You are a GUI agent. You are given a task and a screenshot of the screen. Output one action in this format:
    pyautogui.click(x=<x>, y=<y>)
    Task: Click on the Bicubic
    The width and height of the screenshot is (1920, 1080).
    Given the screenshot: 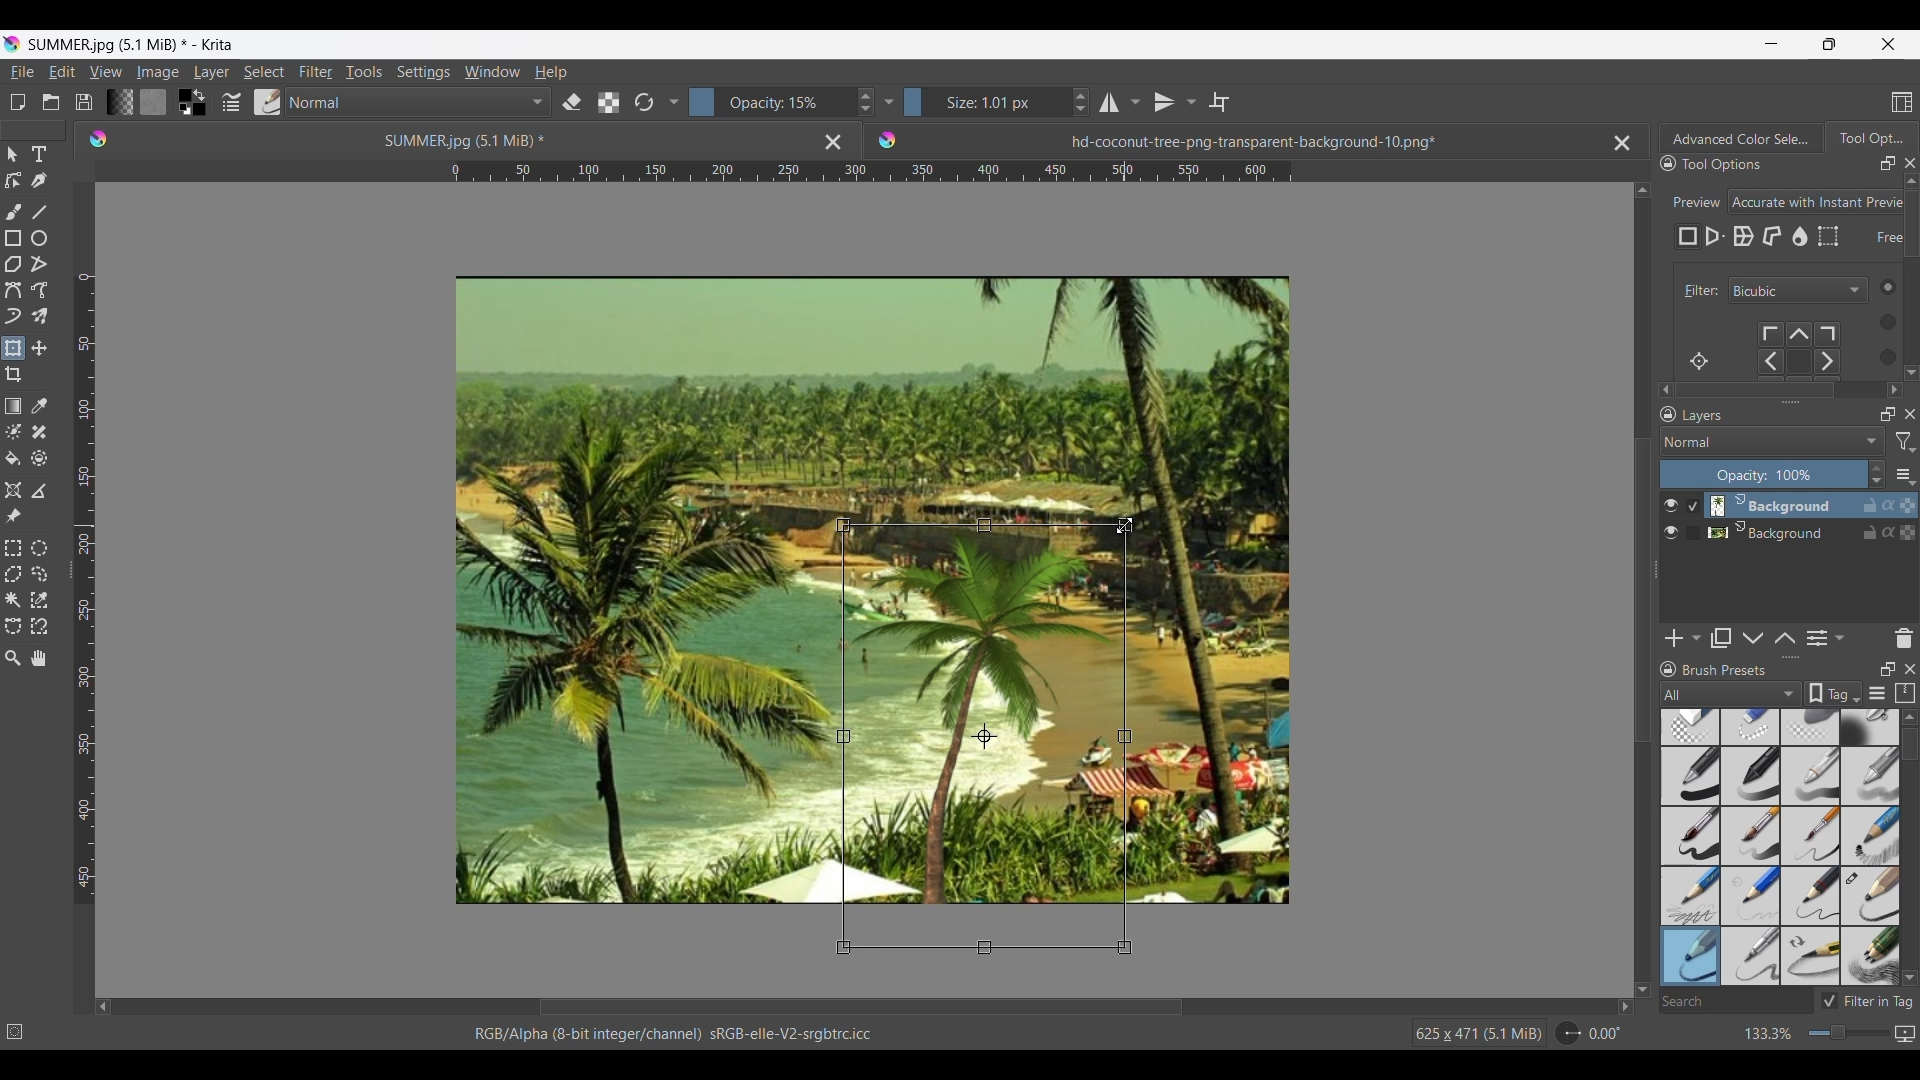 What is the action you would take?
    pyautogui.click(x=1798, y=291)
    